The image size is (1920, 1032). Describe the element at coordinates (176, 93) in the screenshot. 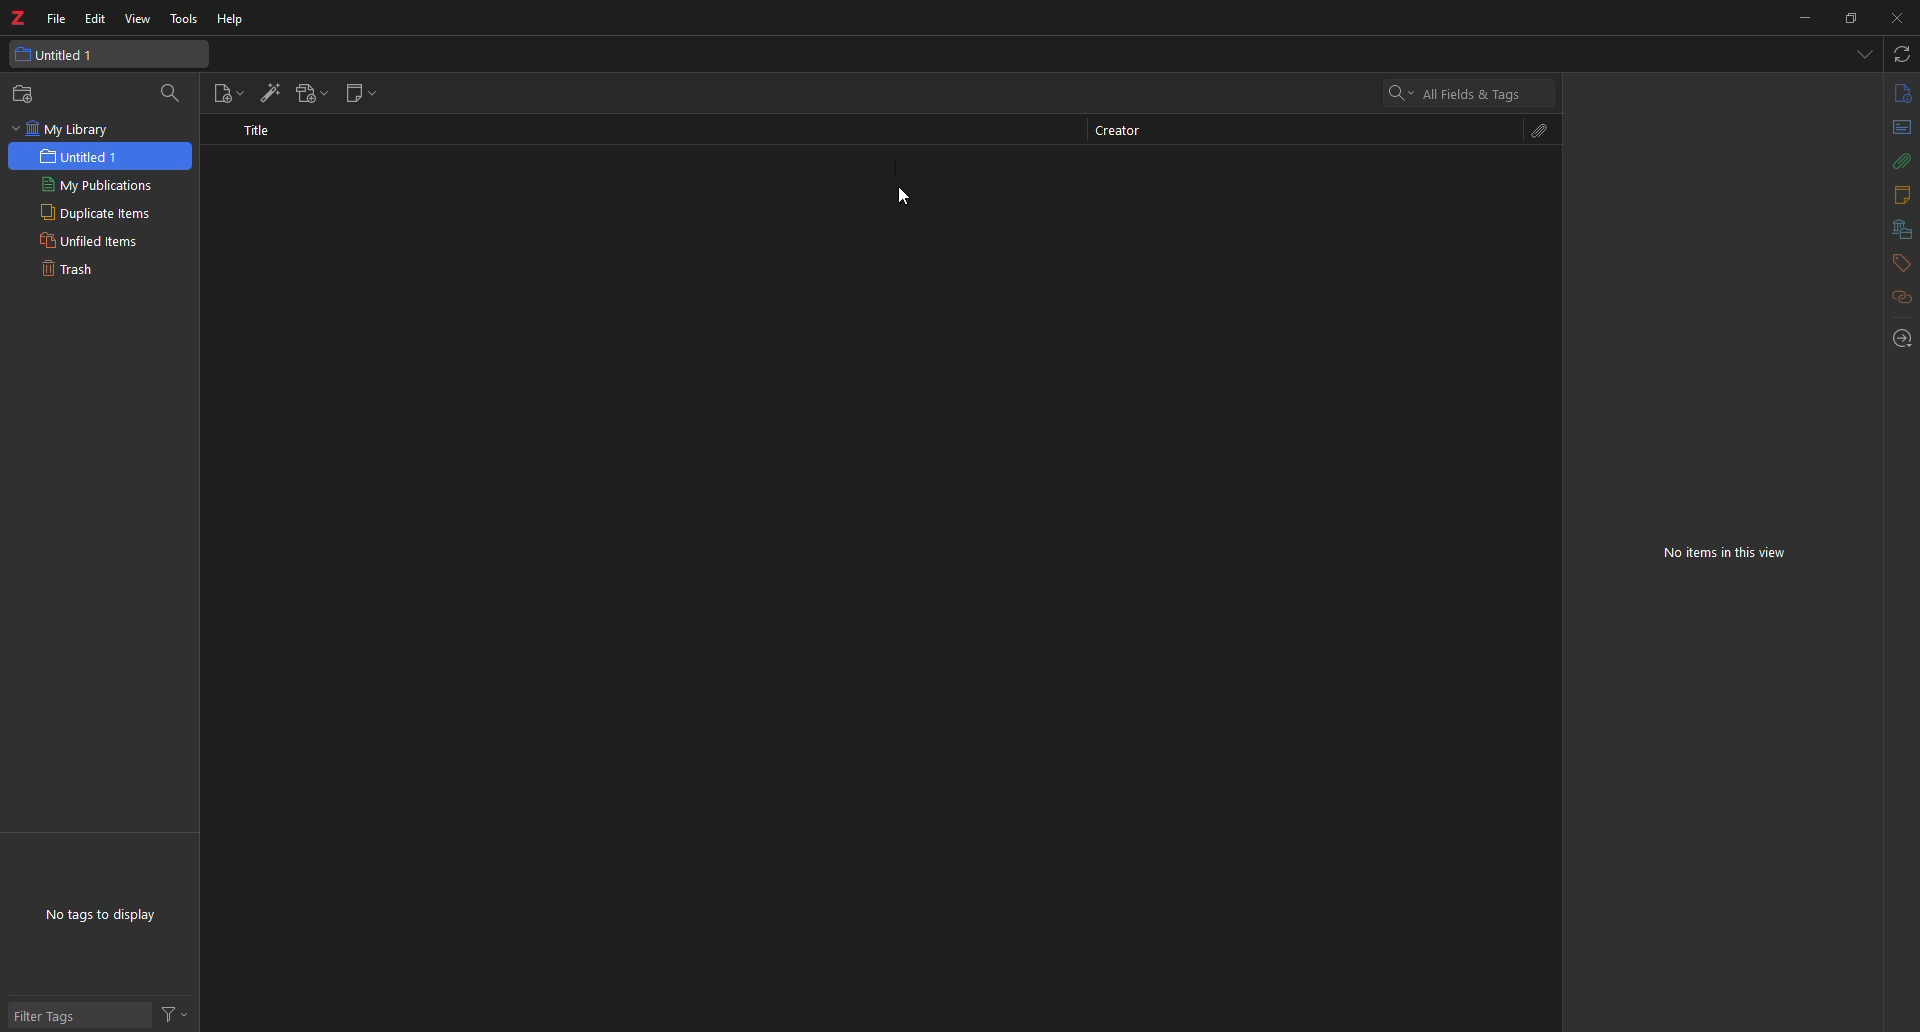

I see `search` at that location.